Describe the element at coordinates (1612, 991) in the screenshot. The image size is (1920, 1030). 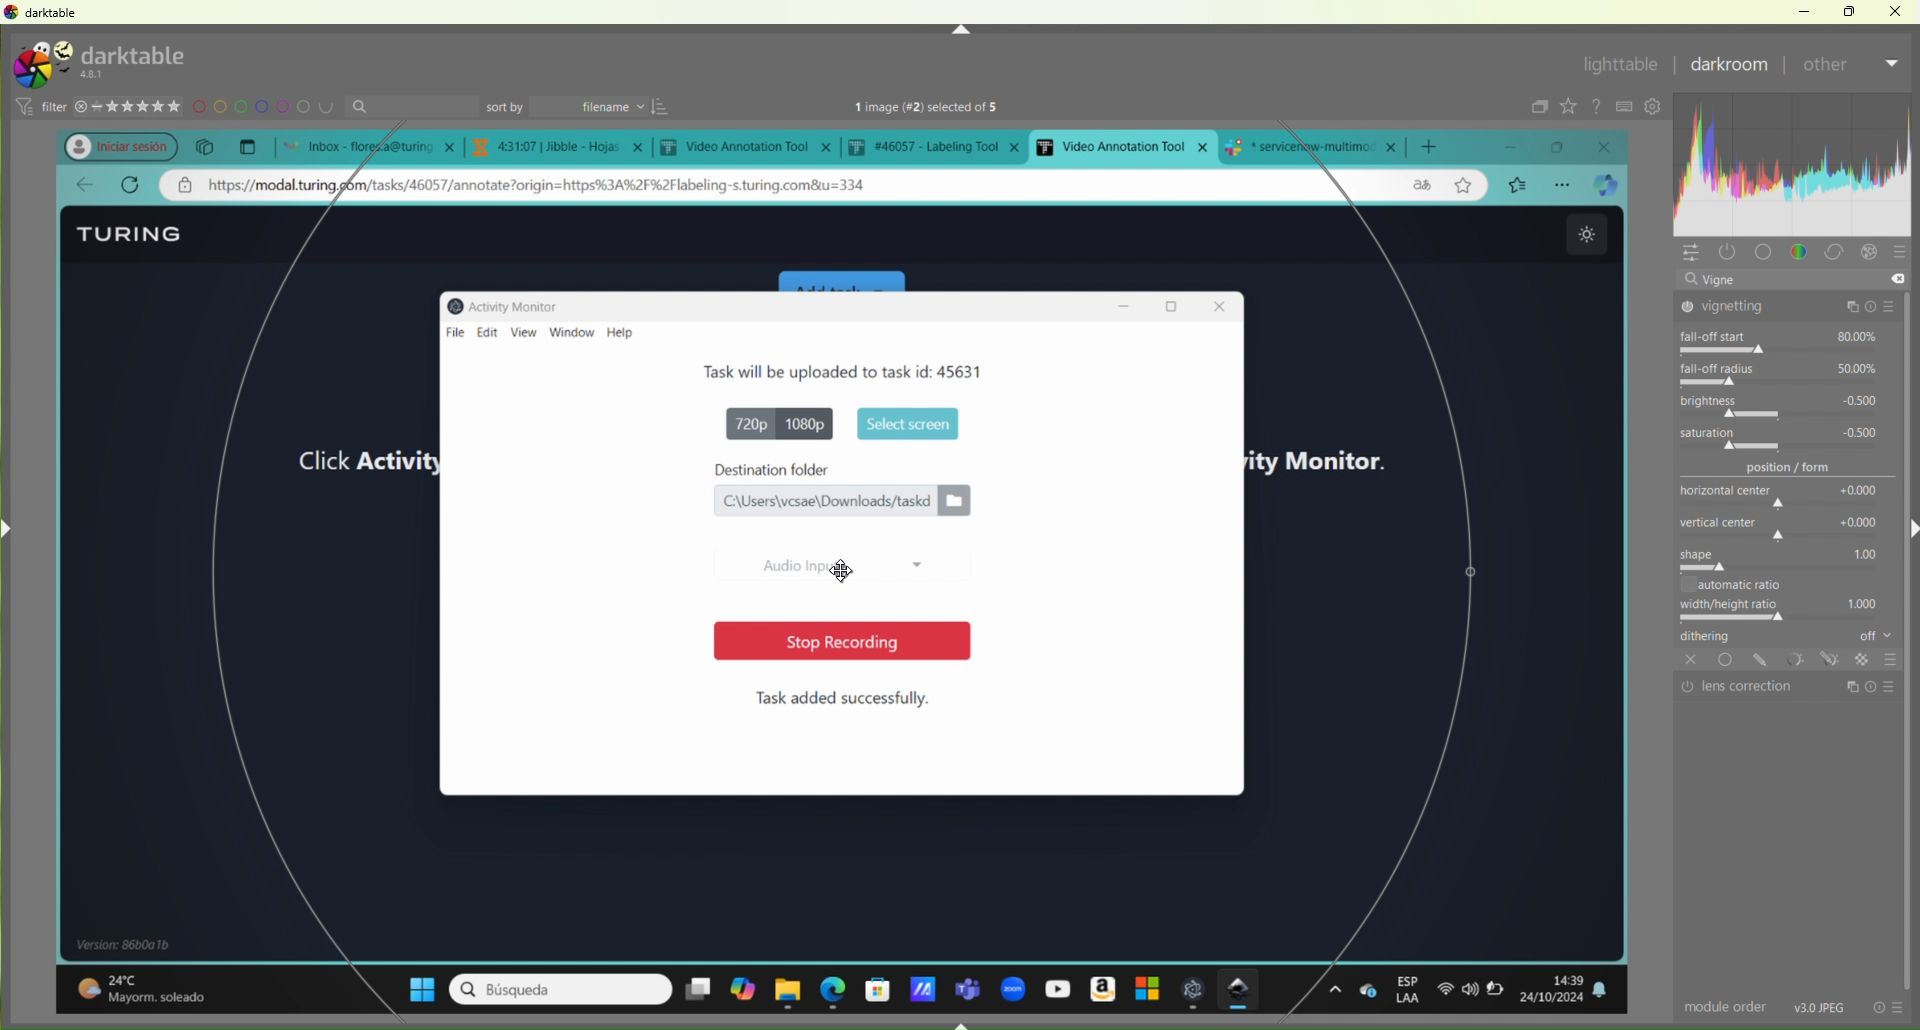
I see `notifications` at that location.